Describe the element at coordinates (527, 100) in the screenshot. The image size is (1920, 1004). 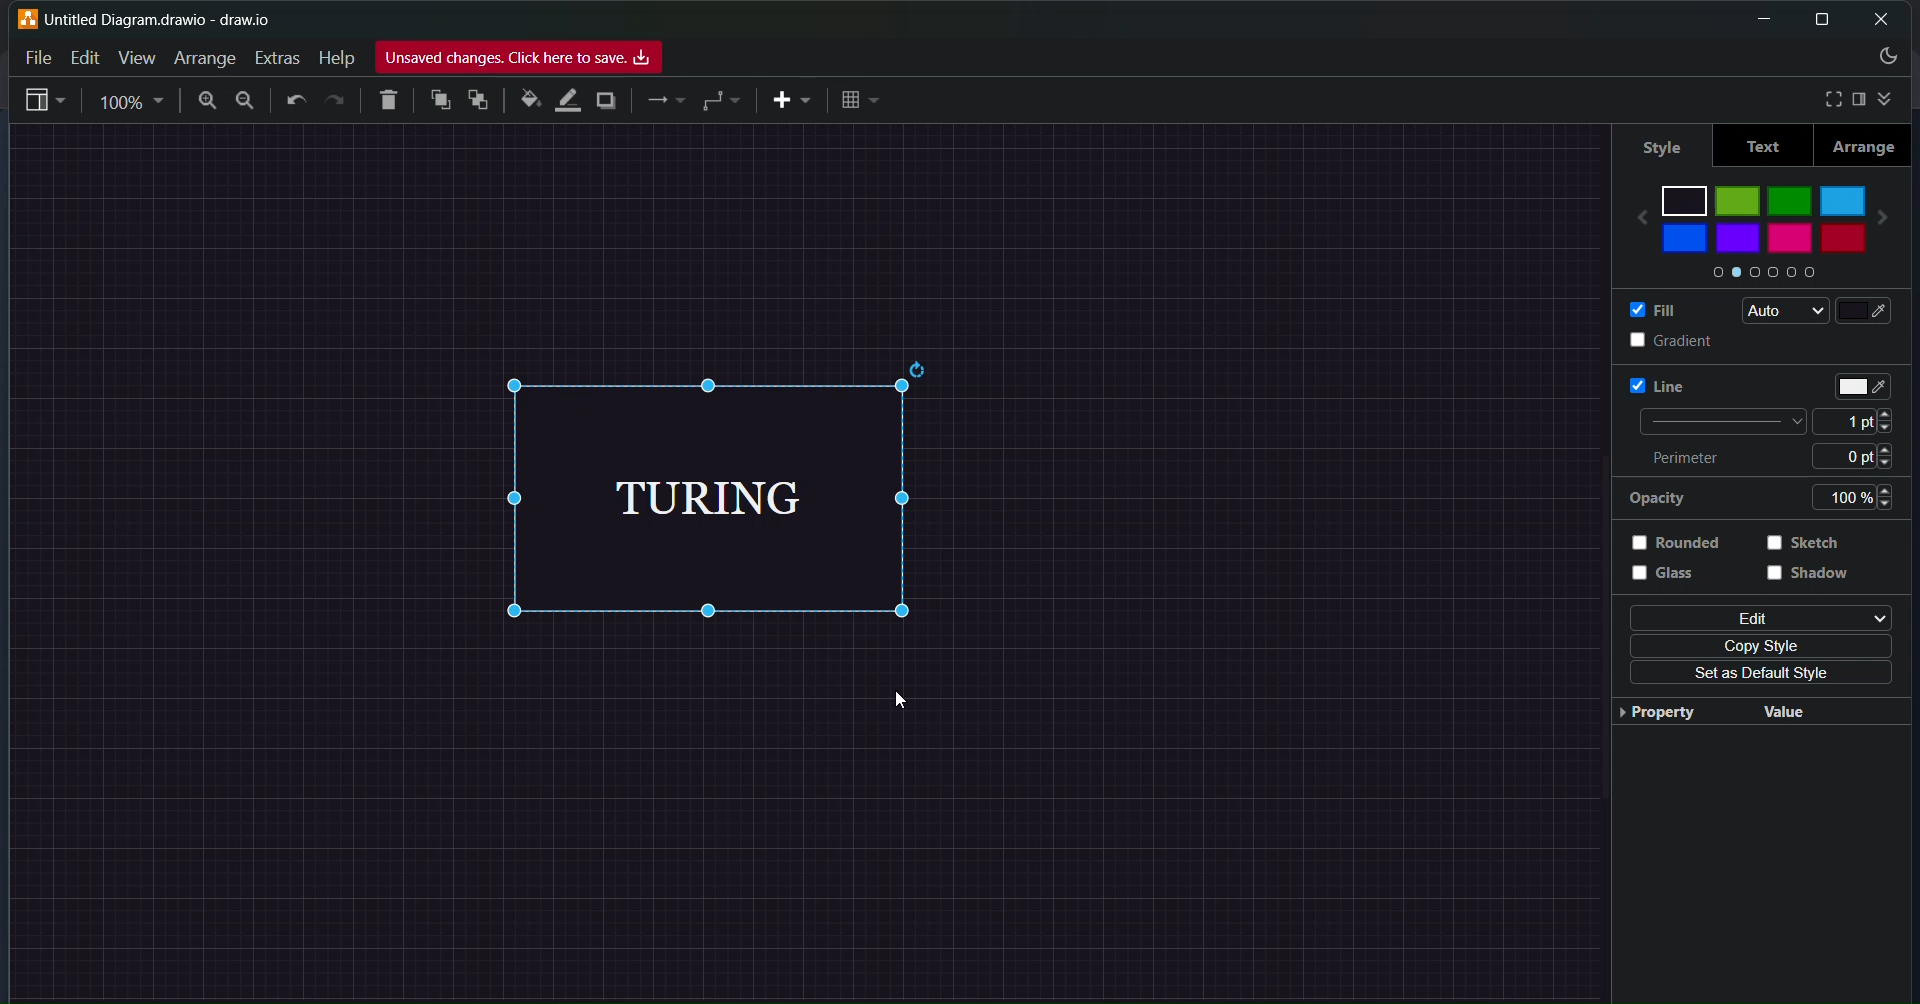
I see `fill color` at that location.